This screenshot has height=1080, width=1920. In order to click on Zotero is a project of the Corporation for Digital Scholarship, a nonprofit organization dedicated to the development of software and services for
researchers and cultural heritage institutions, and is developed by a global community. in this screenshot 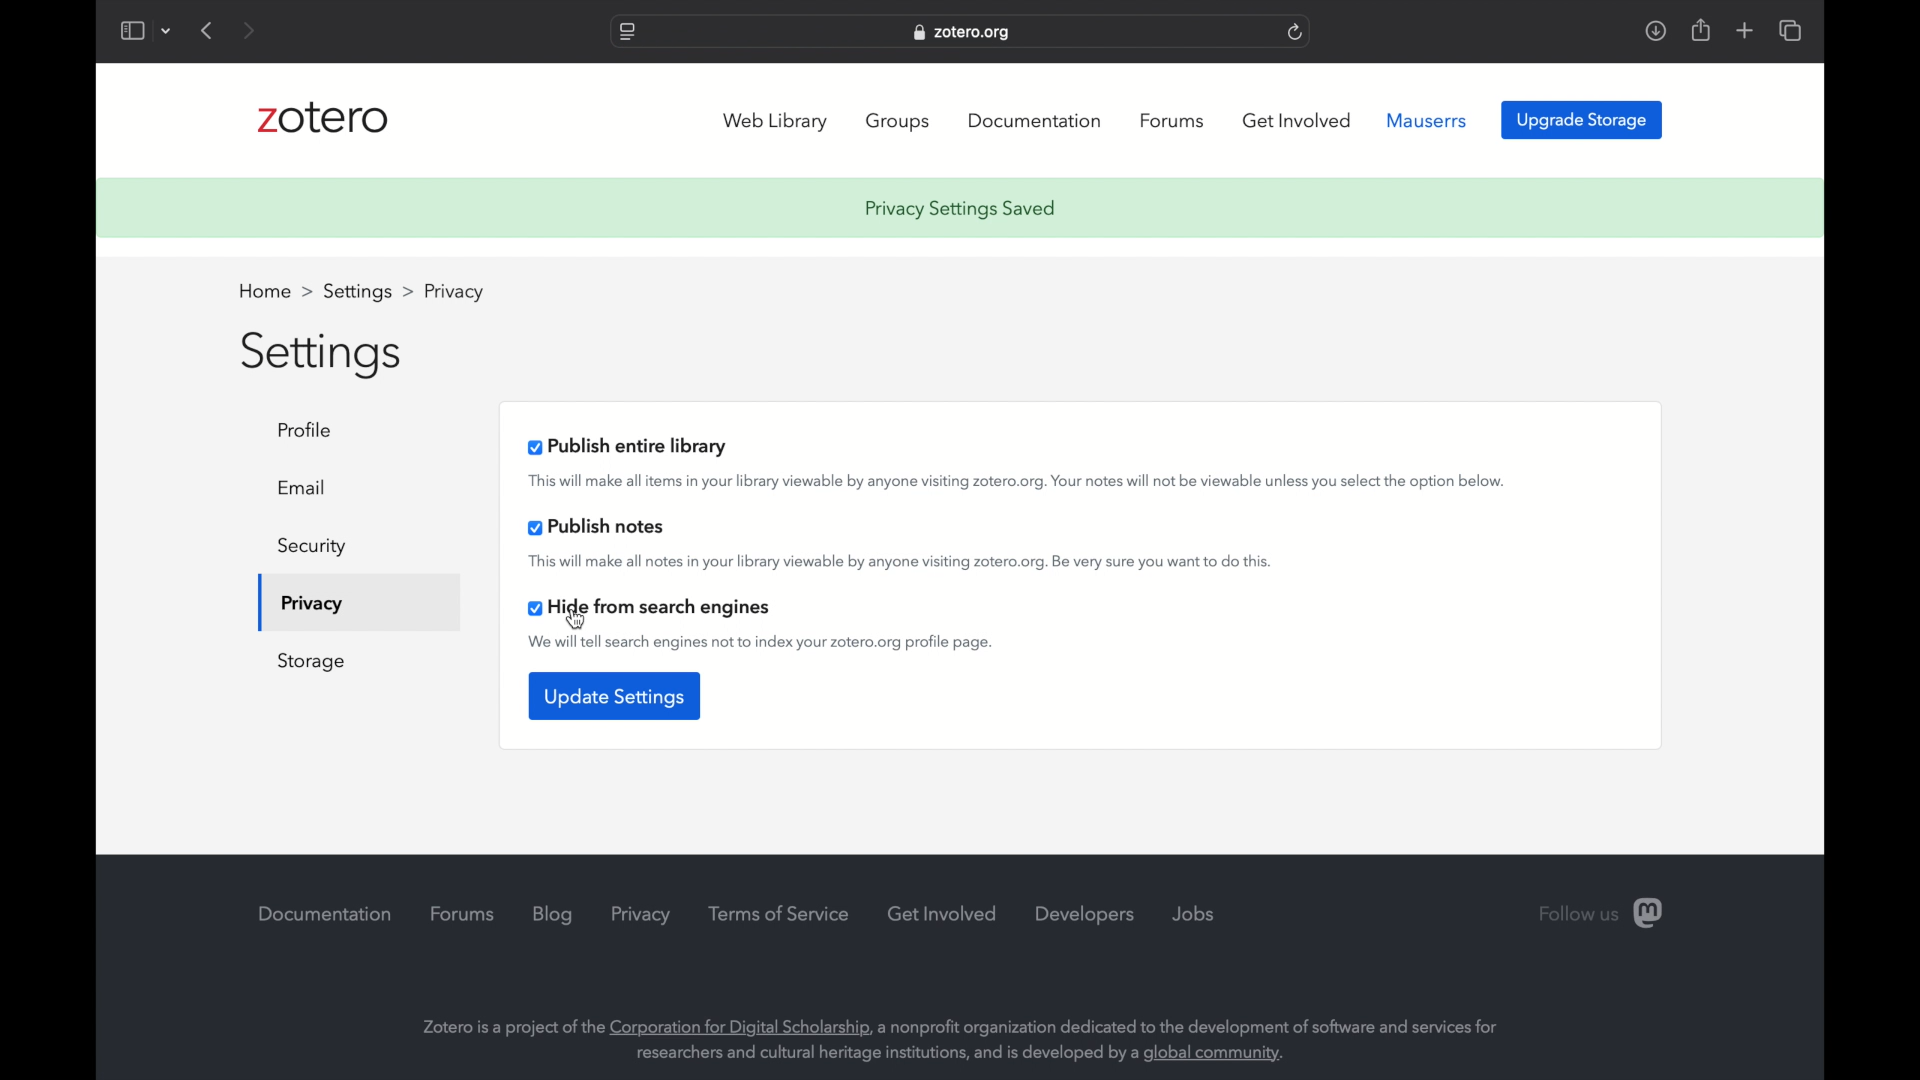, I will do `click(978, 1036)`.